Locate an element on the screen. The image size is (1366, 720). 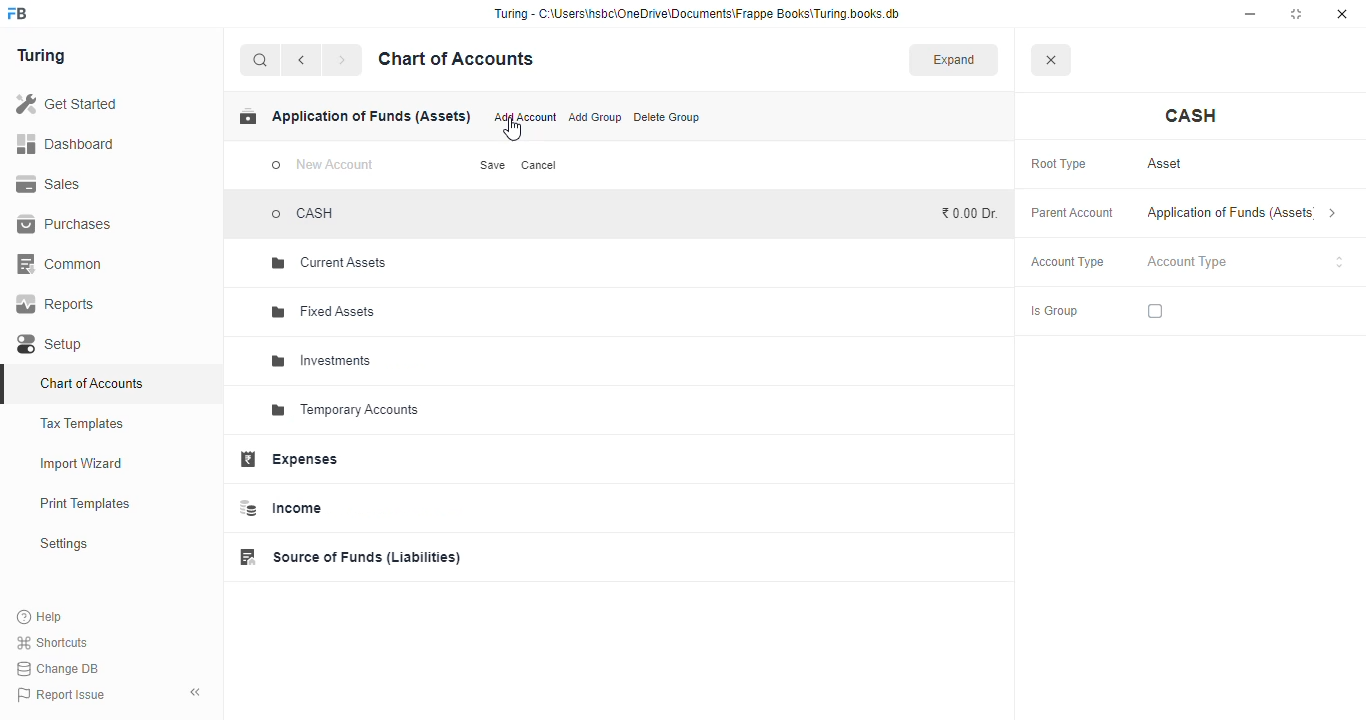
is group is located at coordinates (1054, 312).